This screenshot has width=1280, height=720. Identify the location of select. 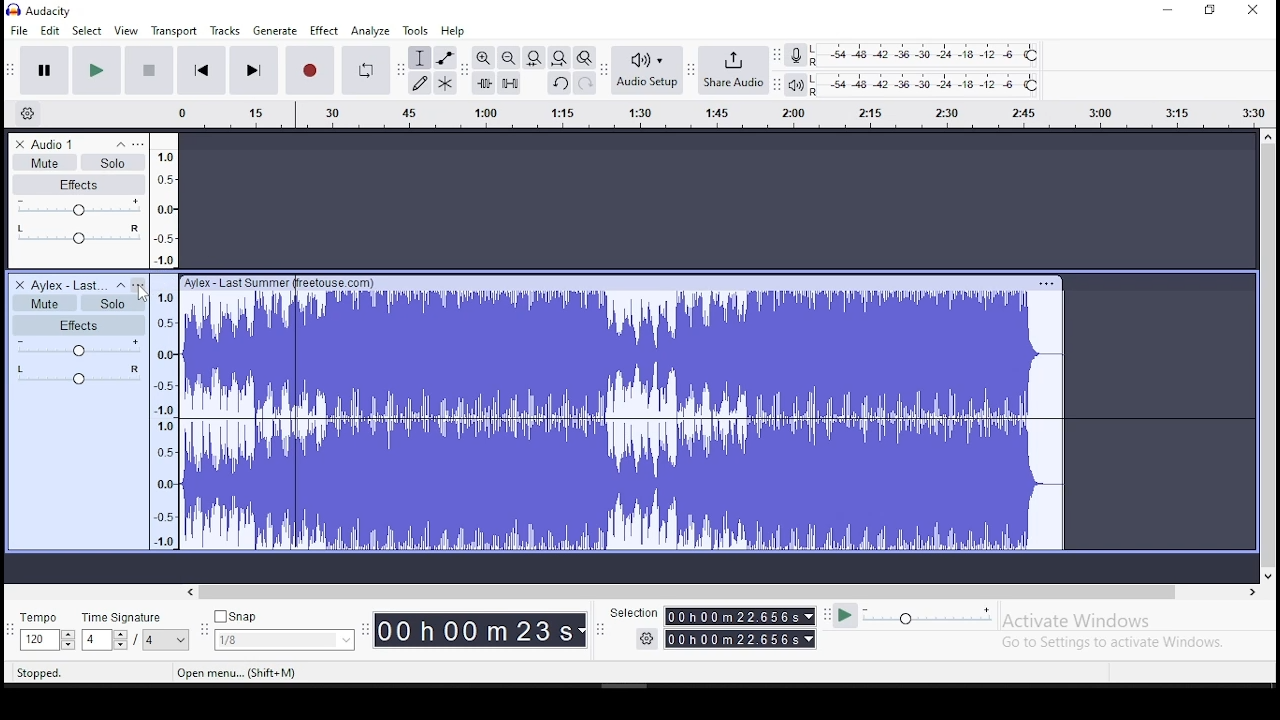
(88, 31).